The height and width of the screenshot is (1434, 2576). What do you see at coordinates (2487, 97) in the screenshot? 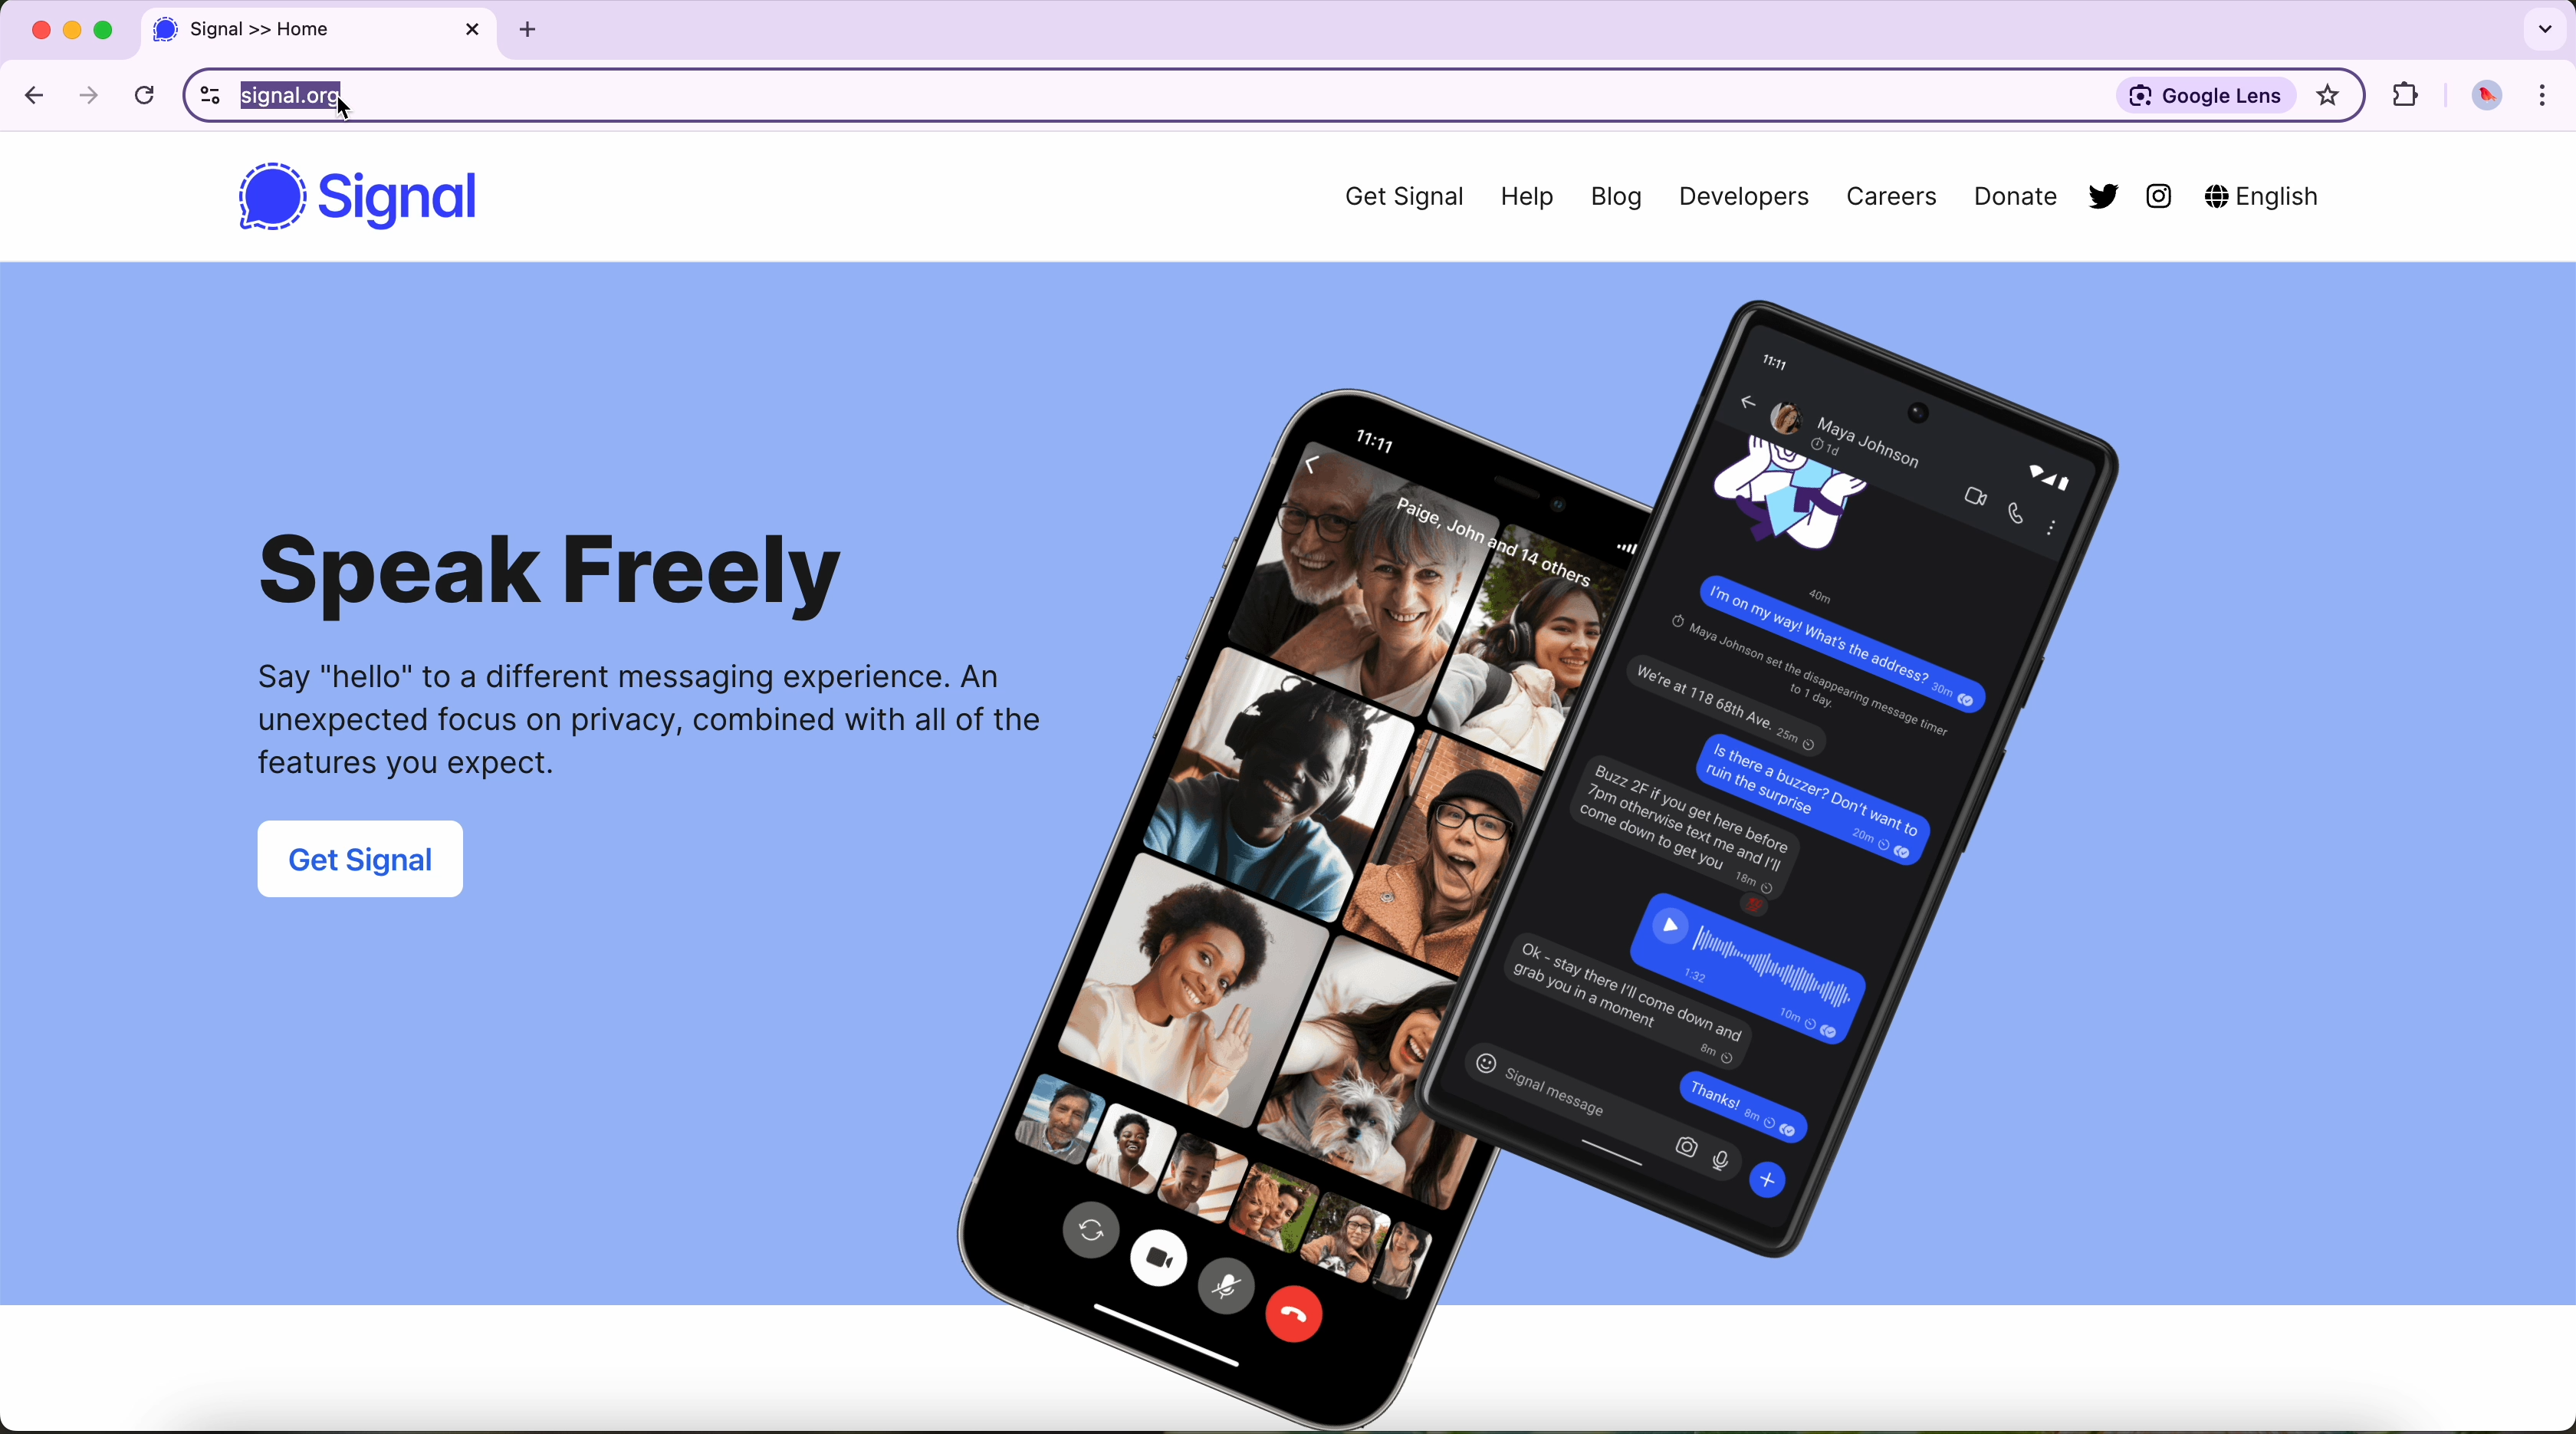
I see `profile picture` at bounding box center [2487, 97].